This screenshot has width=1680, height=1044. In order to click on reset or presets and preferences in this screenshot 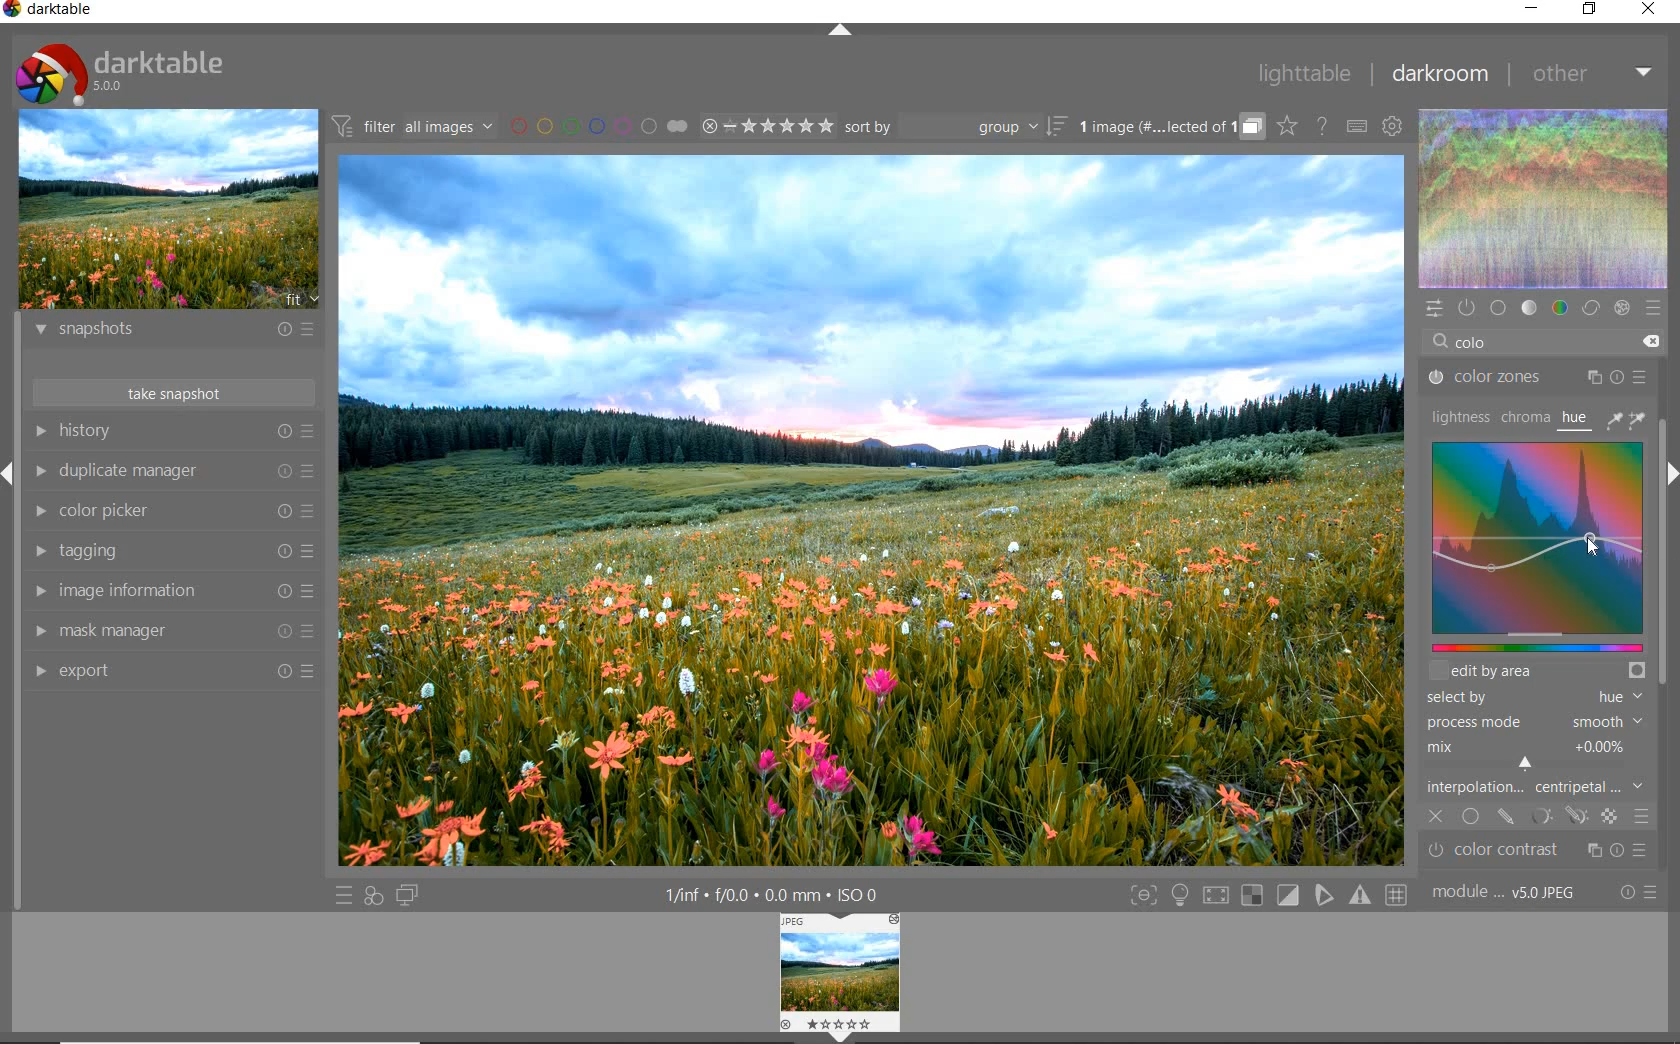, I will do `click(1640, 893)`.